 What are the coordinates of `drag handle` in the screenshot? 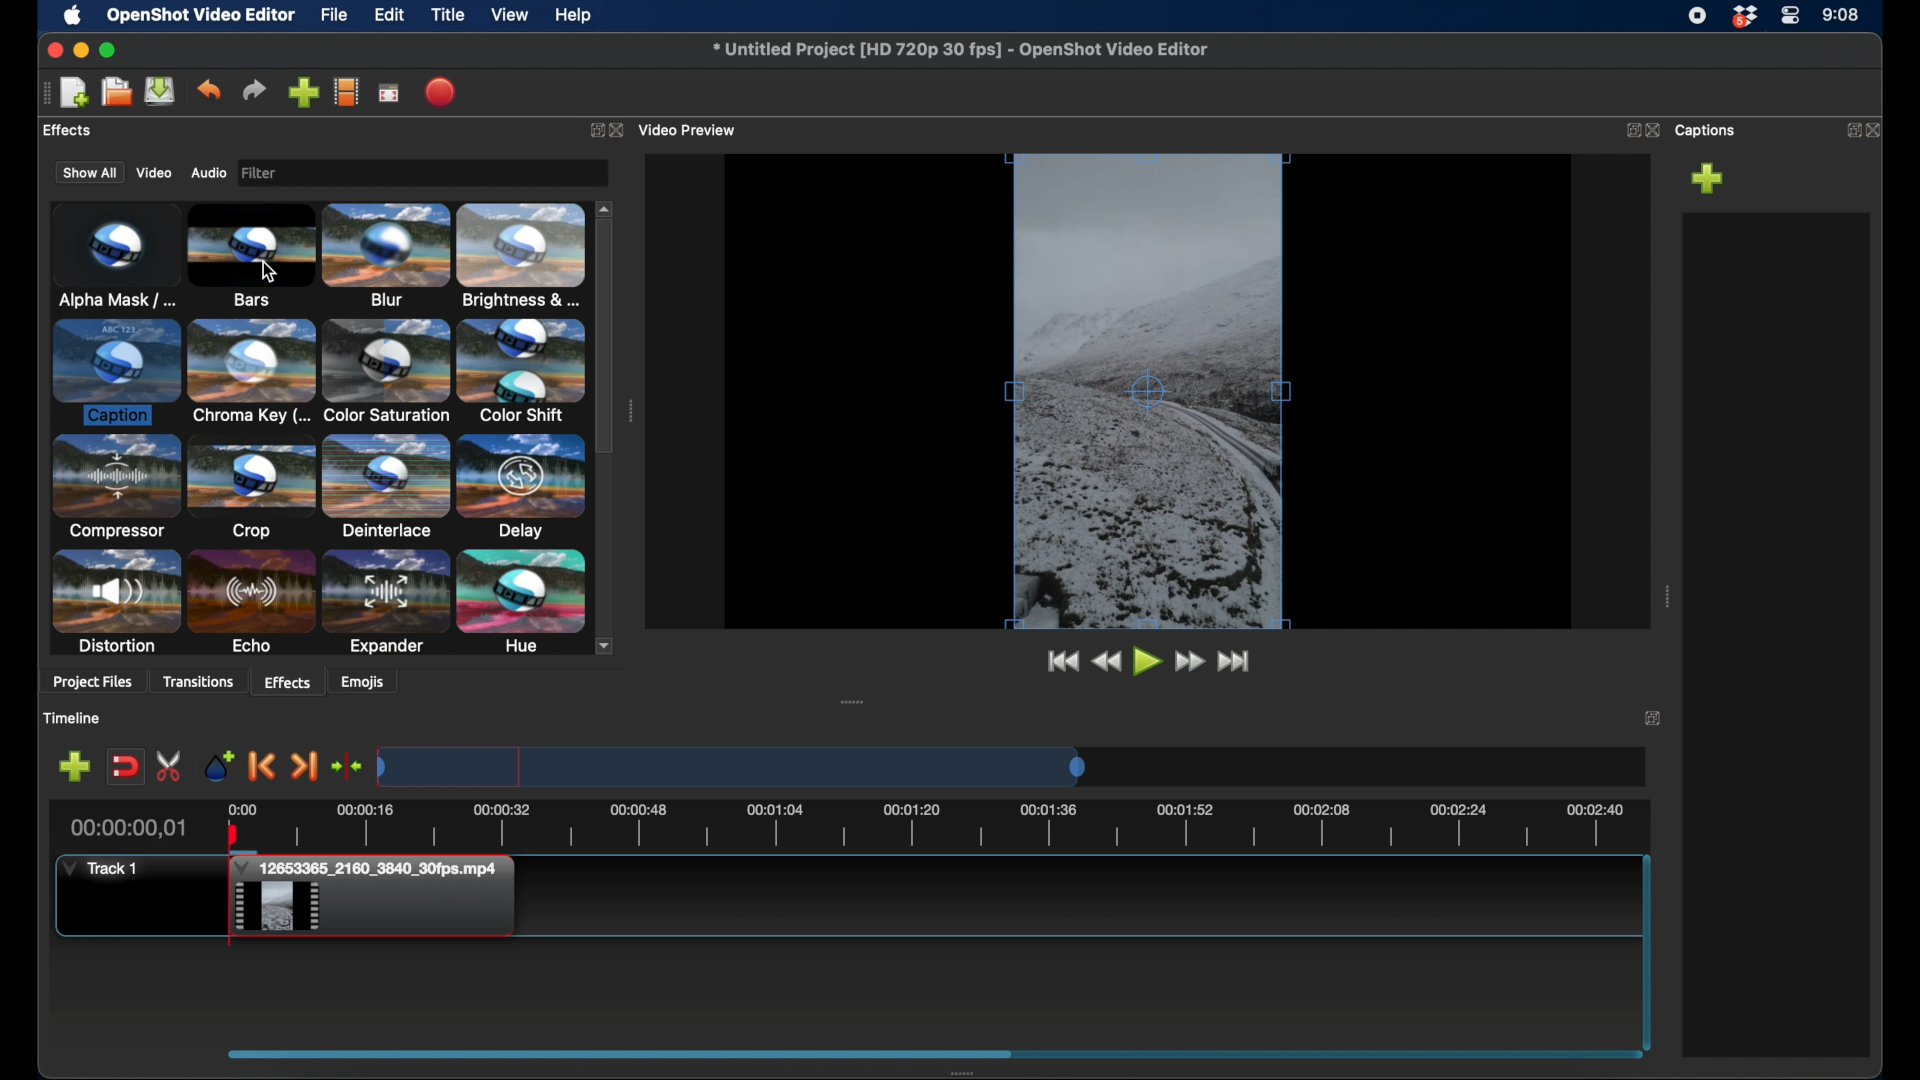 It's located at (852, 700).